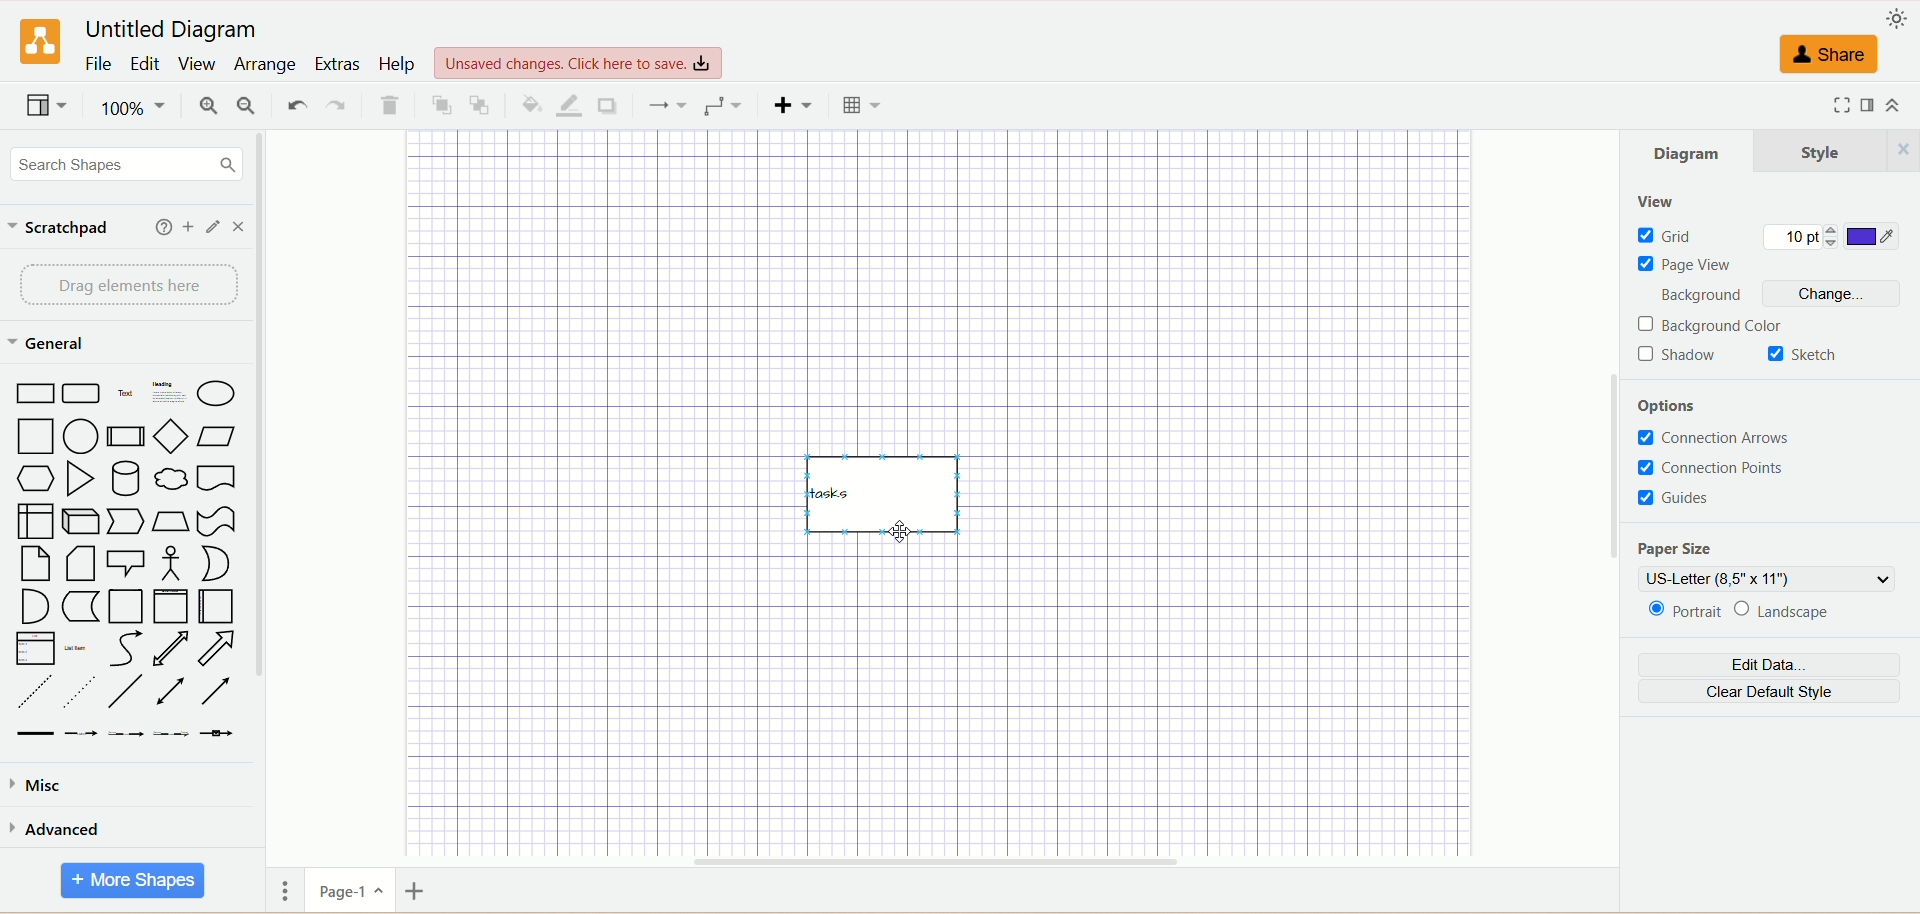  Describe the element at coordinates (247, 105) in the screenshot. I see `zoom out` at that location.